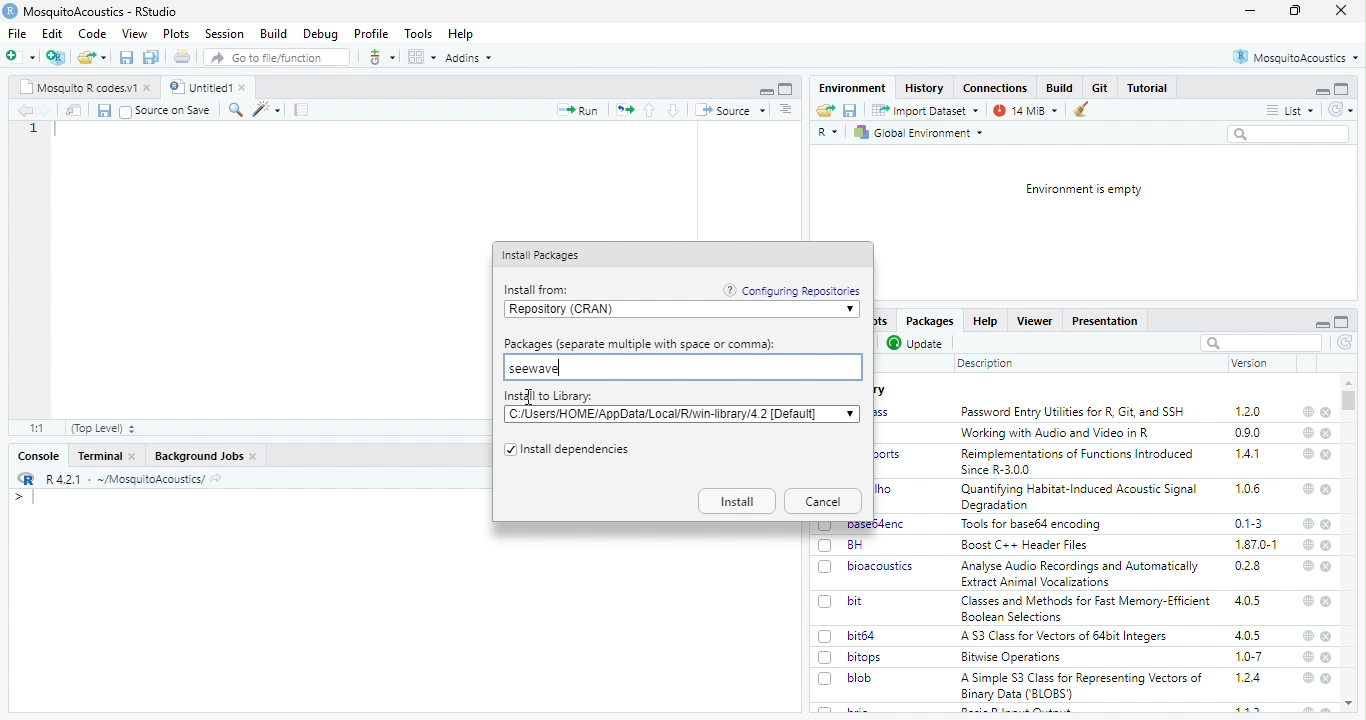 The height and width of the screenshot is (720, 1366). I want to click on Install to Library:, so click(549, 396).